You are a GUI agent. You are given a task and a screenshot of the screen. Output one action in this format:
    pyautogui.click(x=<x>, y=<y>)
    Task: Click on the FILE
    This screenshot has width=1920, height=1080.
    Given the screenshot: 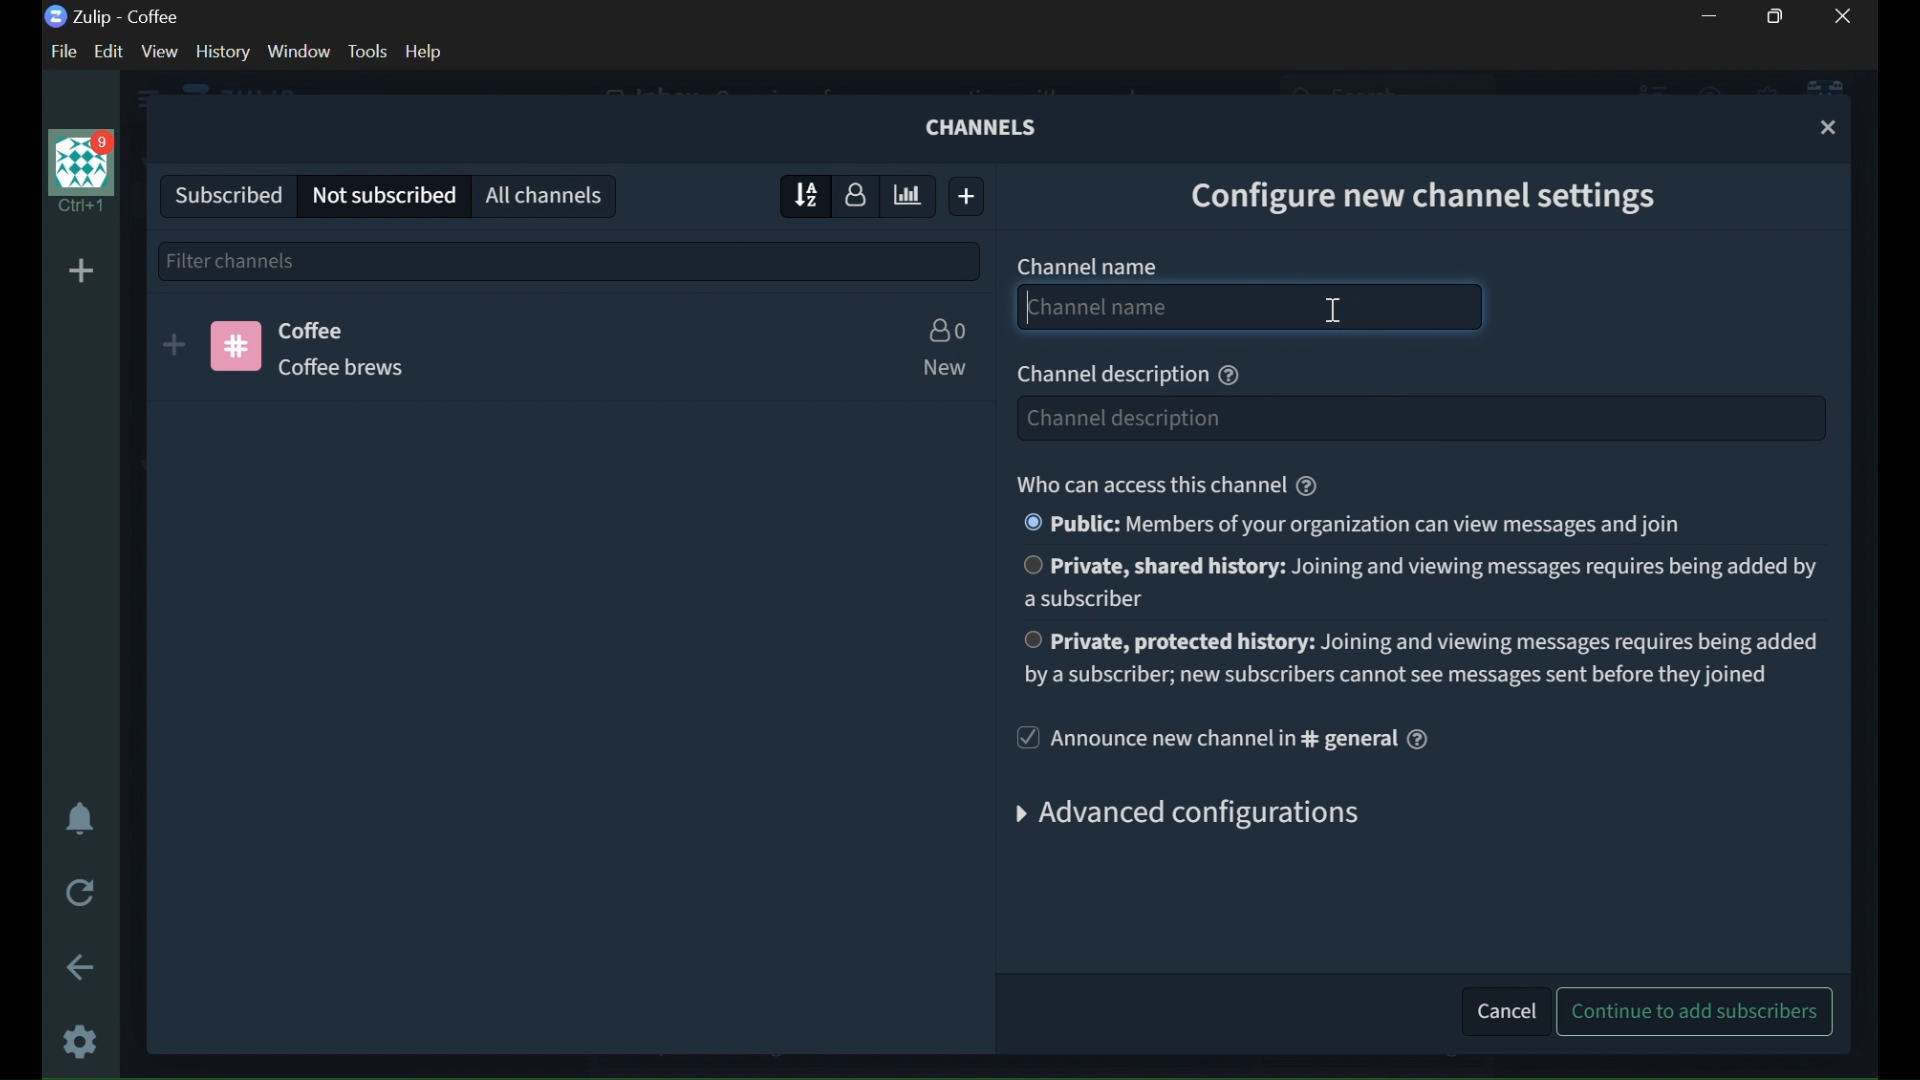 What is the action you would take?
    pyautogui.click(x=60, y=51)
    